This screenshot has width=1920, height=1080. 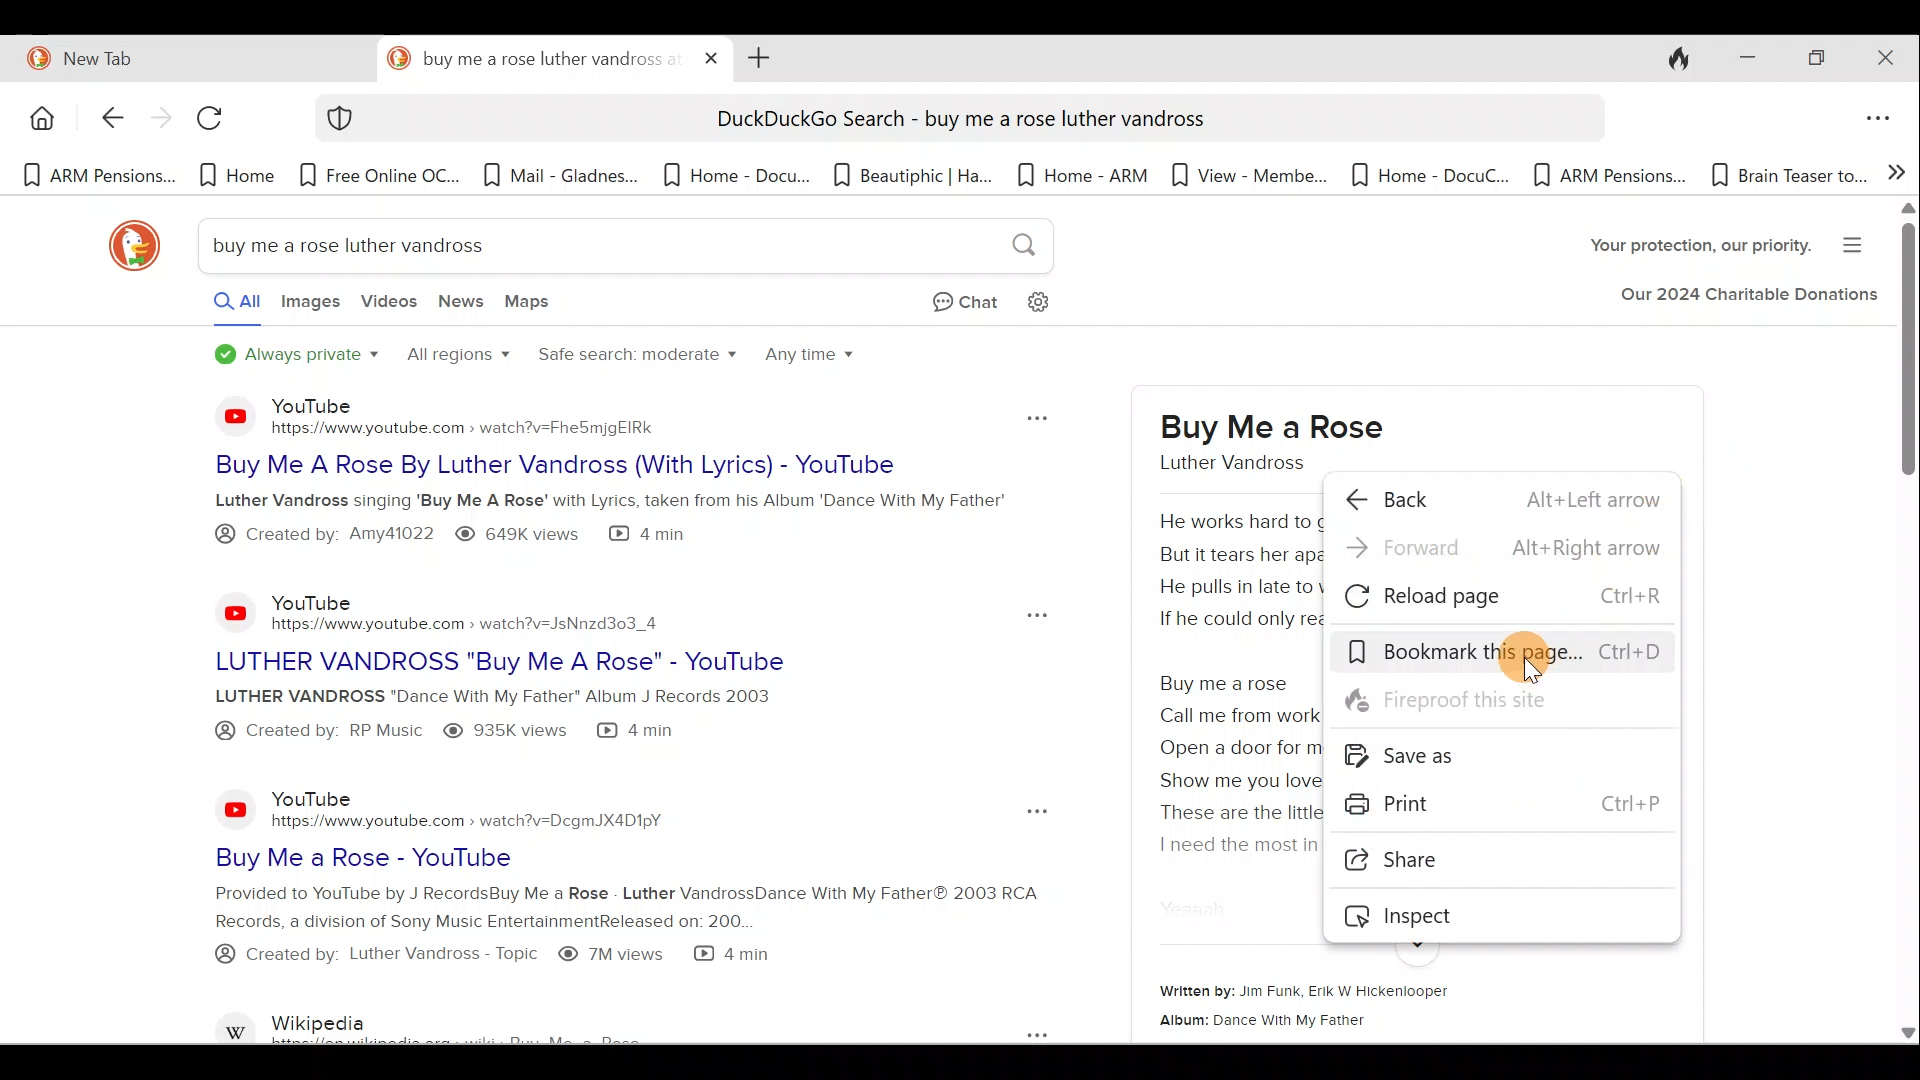 I want to click on Scroll bar, so click(x=1906, y=624).